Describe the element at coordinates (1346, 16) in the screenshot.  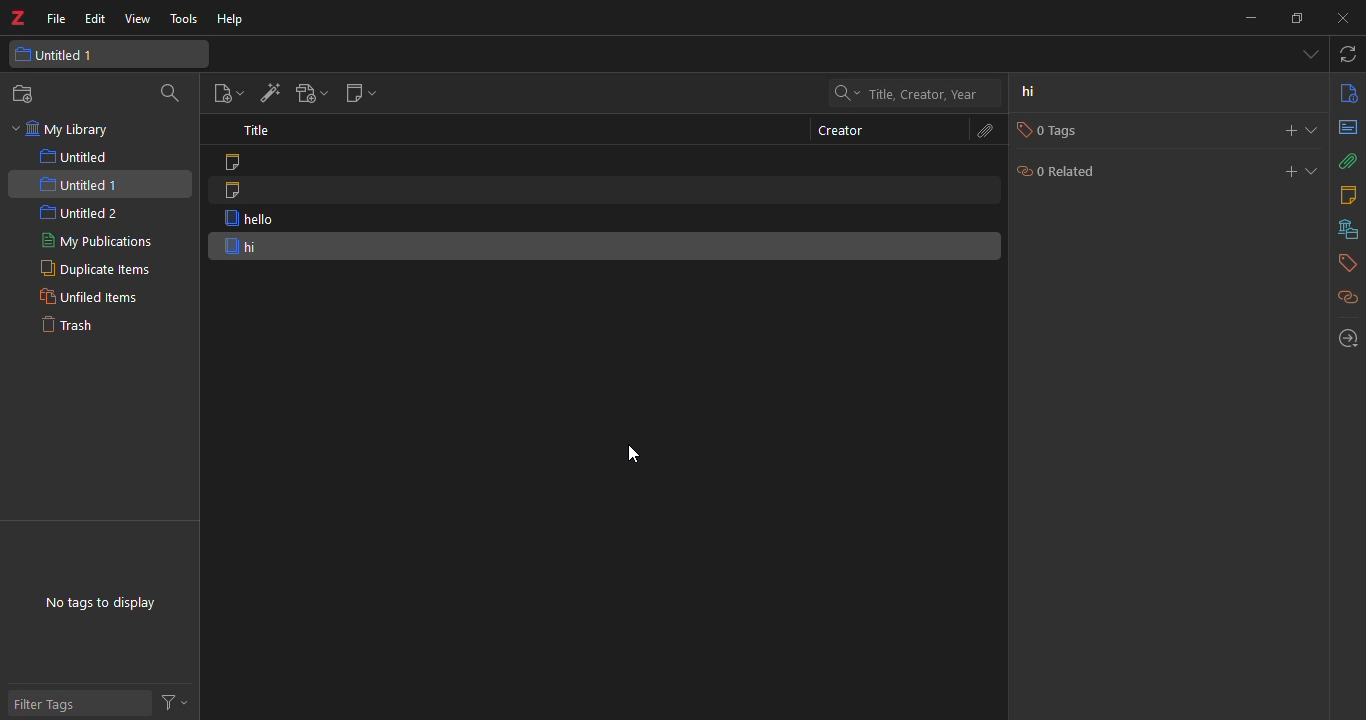
I see `close` at that location.